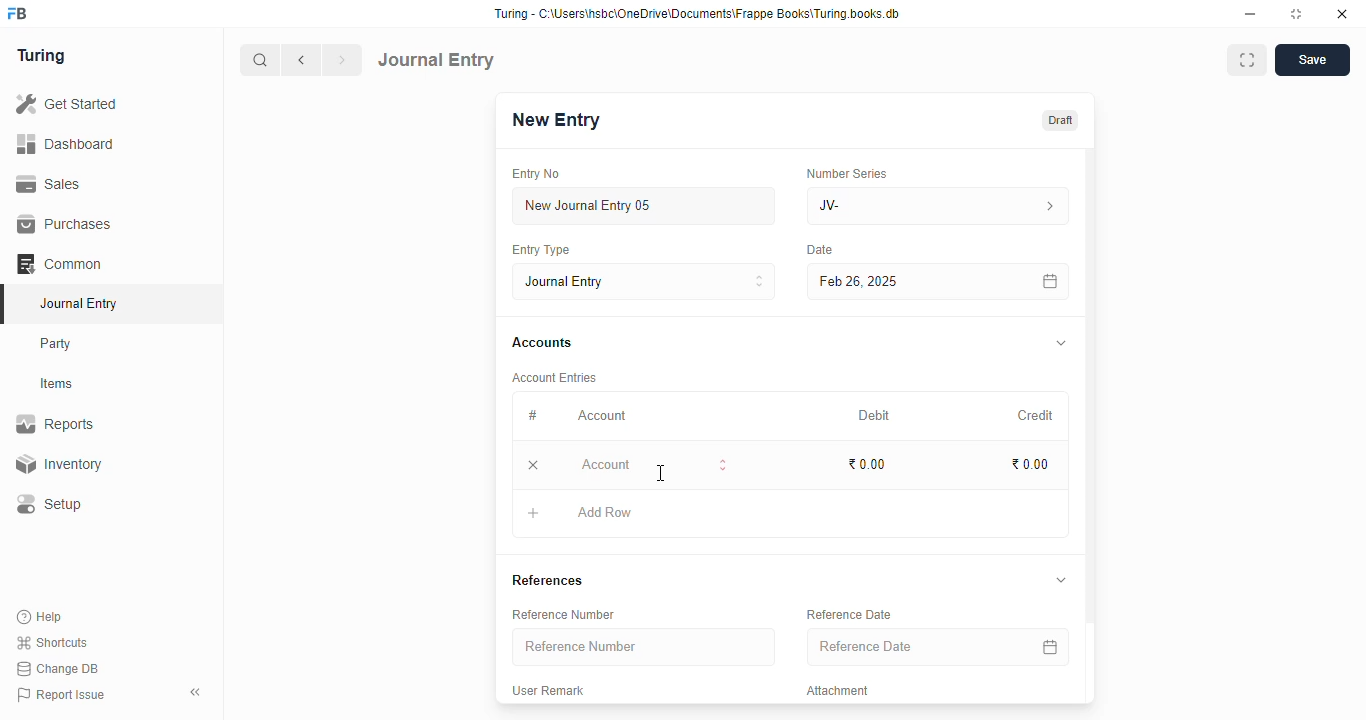 This screenshot has width=1366, height=720. What do you see at coordinates (1312, 60) in the screenshot?
I see `save` at bounding box center [1312, 60].